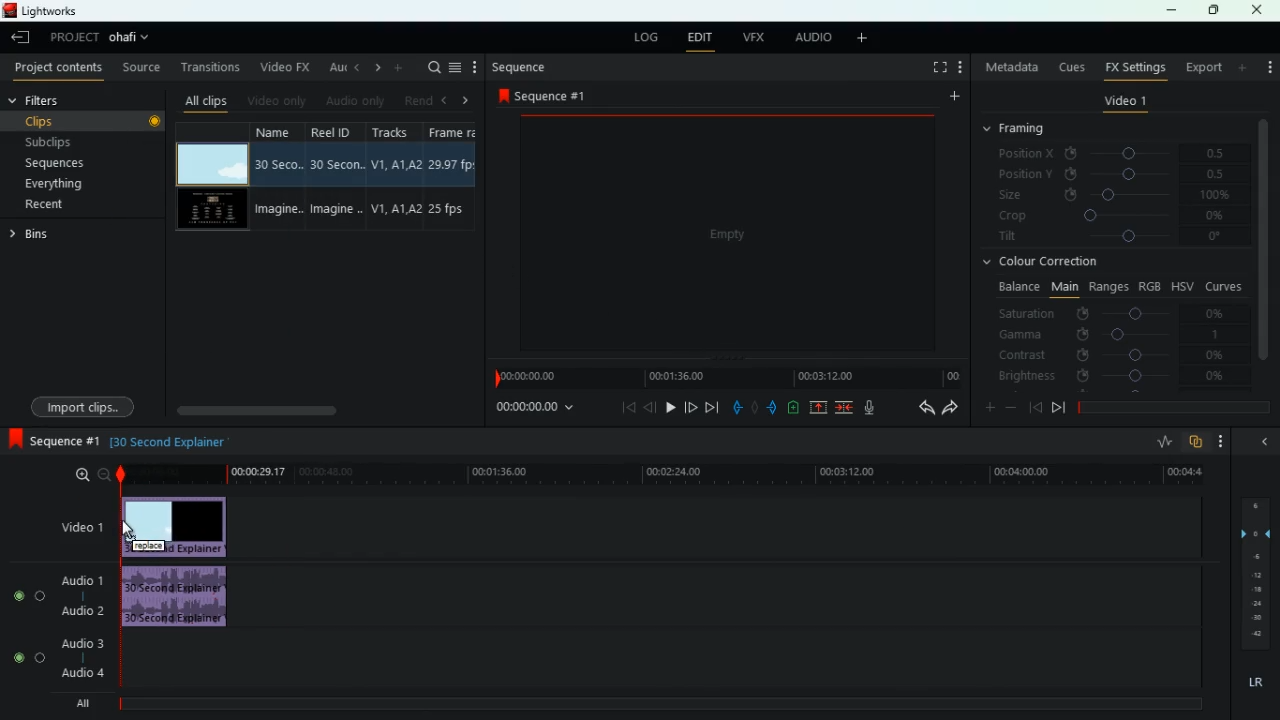  Describe the element at coordinates (66, 204) in the screenshot. I see `recent` at that location.